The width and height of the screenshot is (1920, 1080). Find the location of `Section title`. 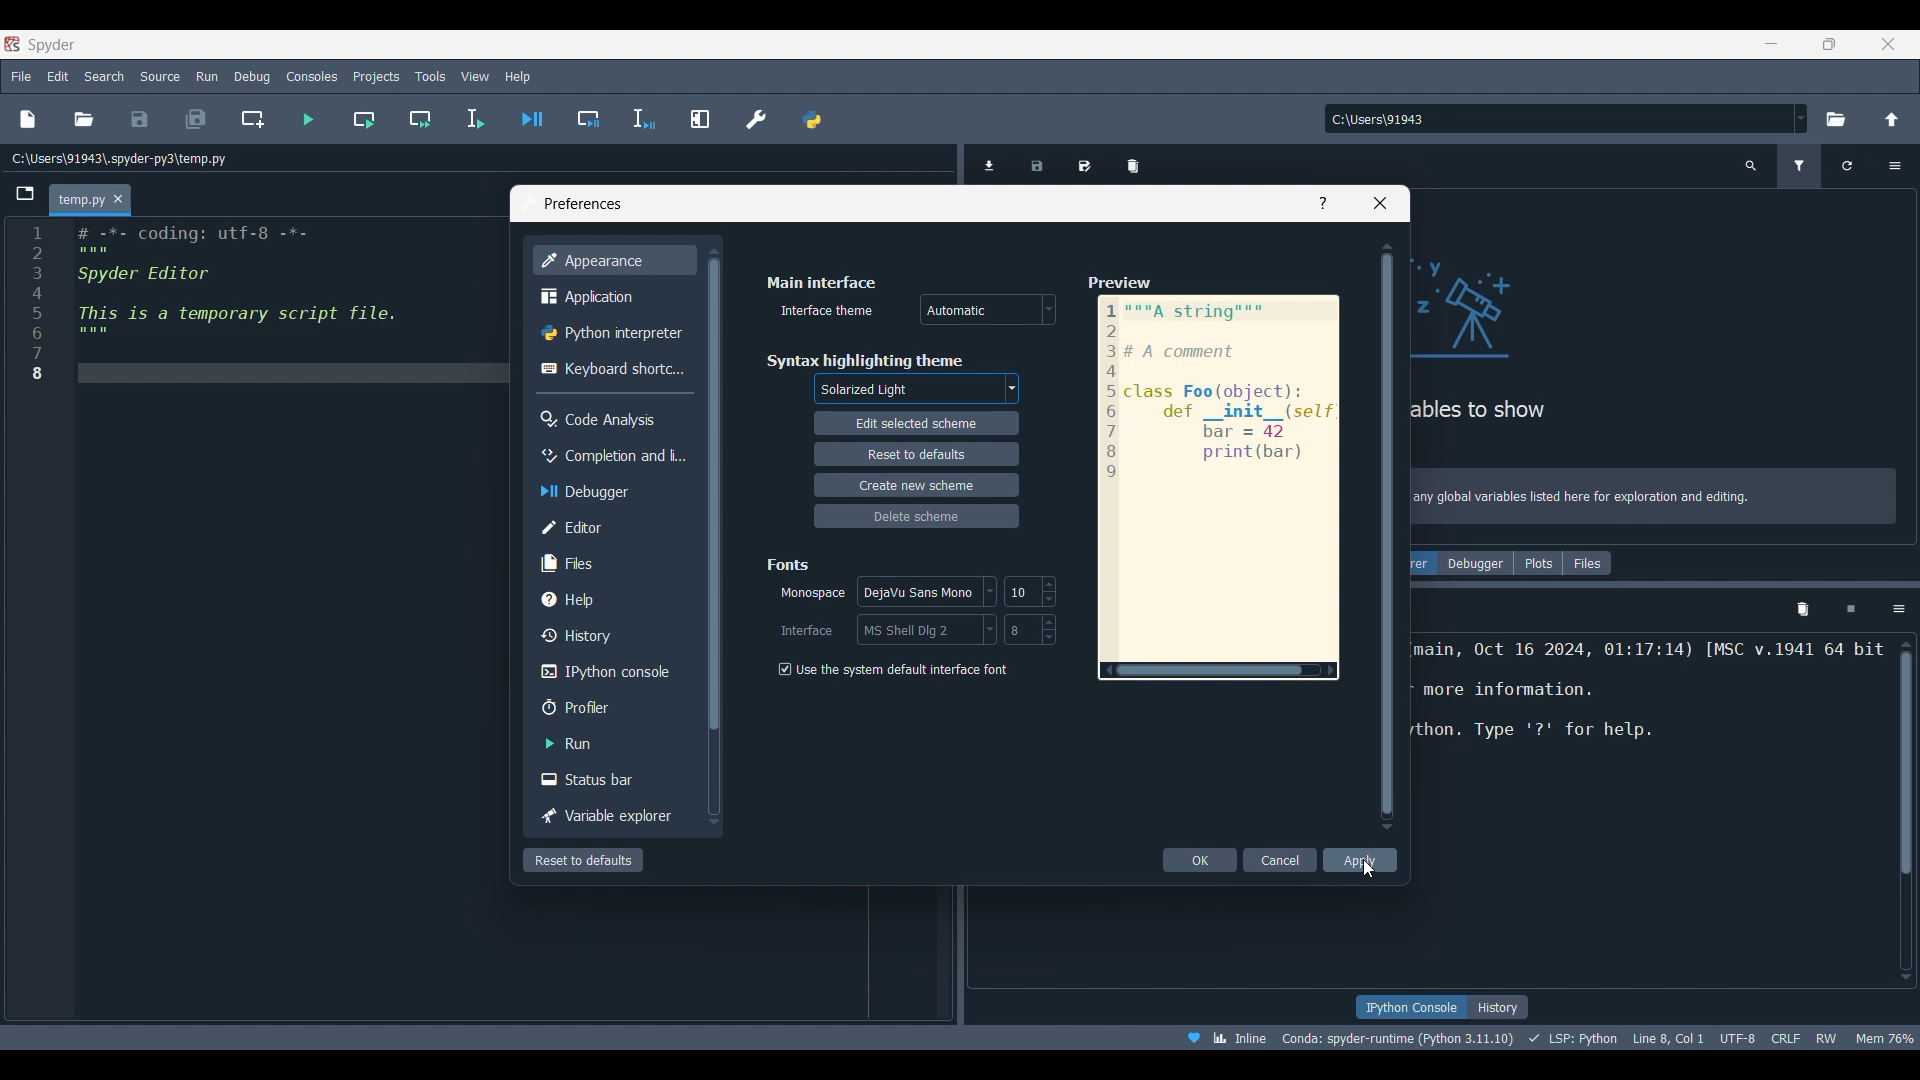

Section title is located at coordinates (823, 282).